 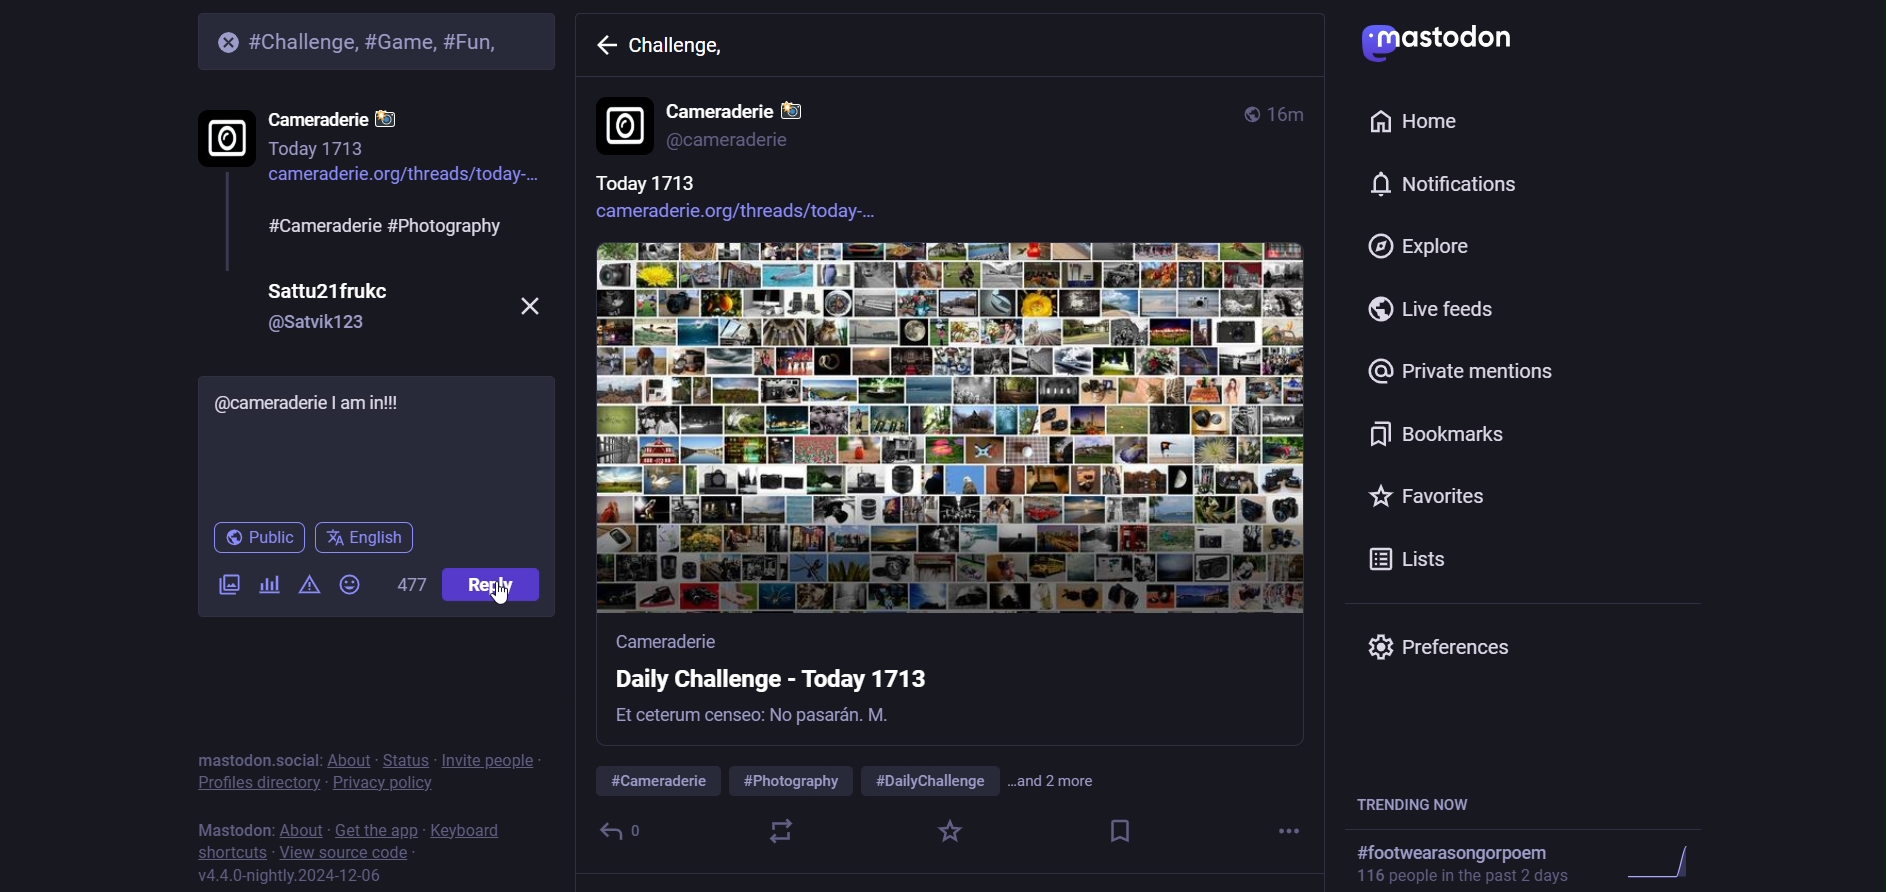 I want to click on invite people, so click(x=492, y=761).